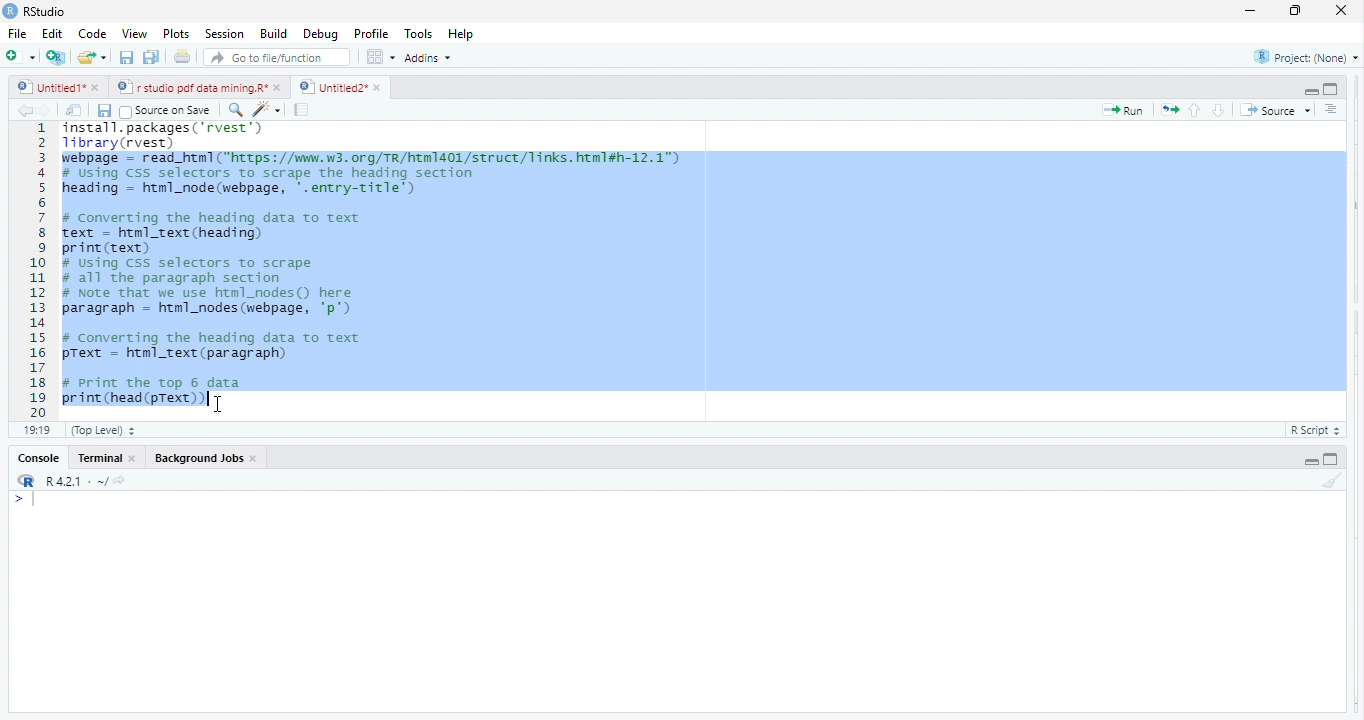  I want to click on print the current file, so click(179, 58).